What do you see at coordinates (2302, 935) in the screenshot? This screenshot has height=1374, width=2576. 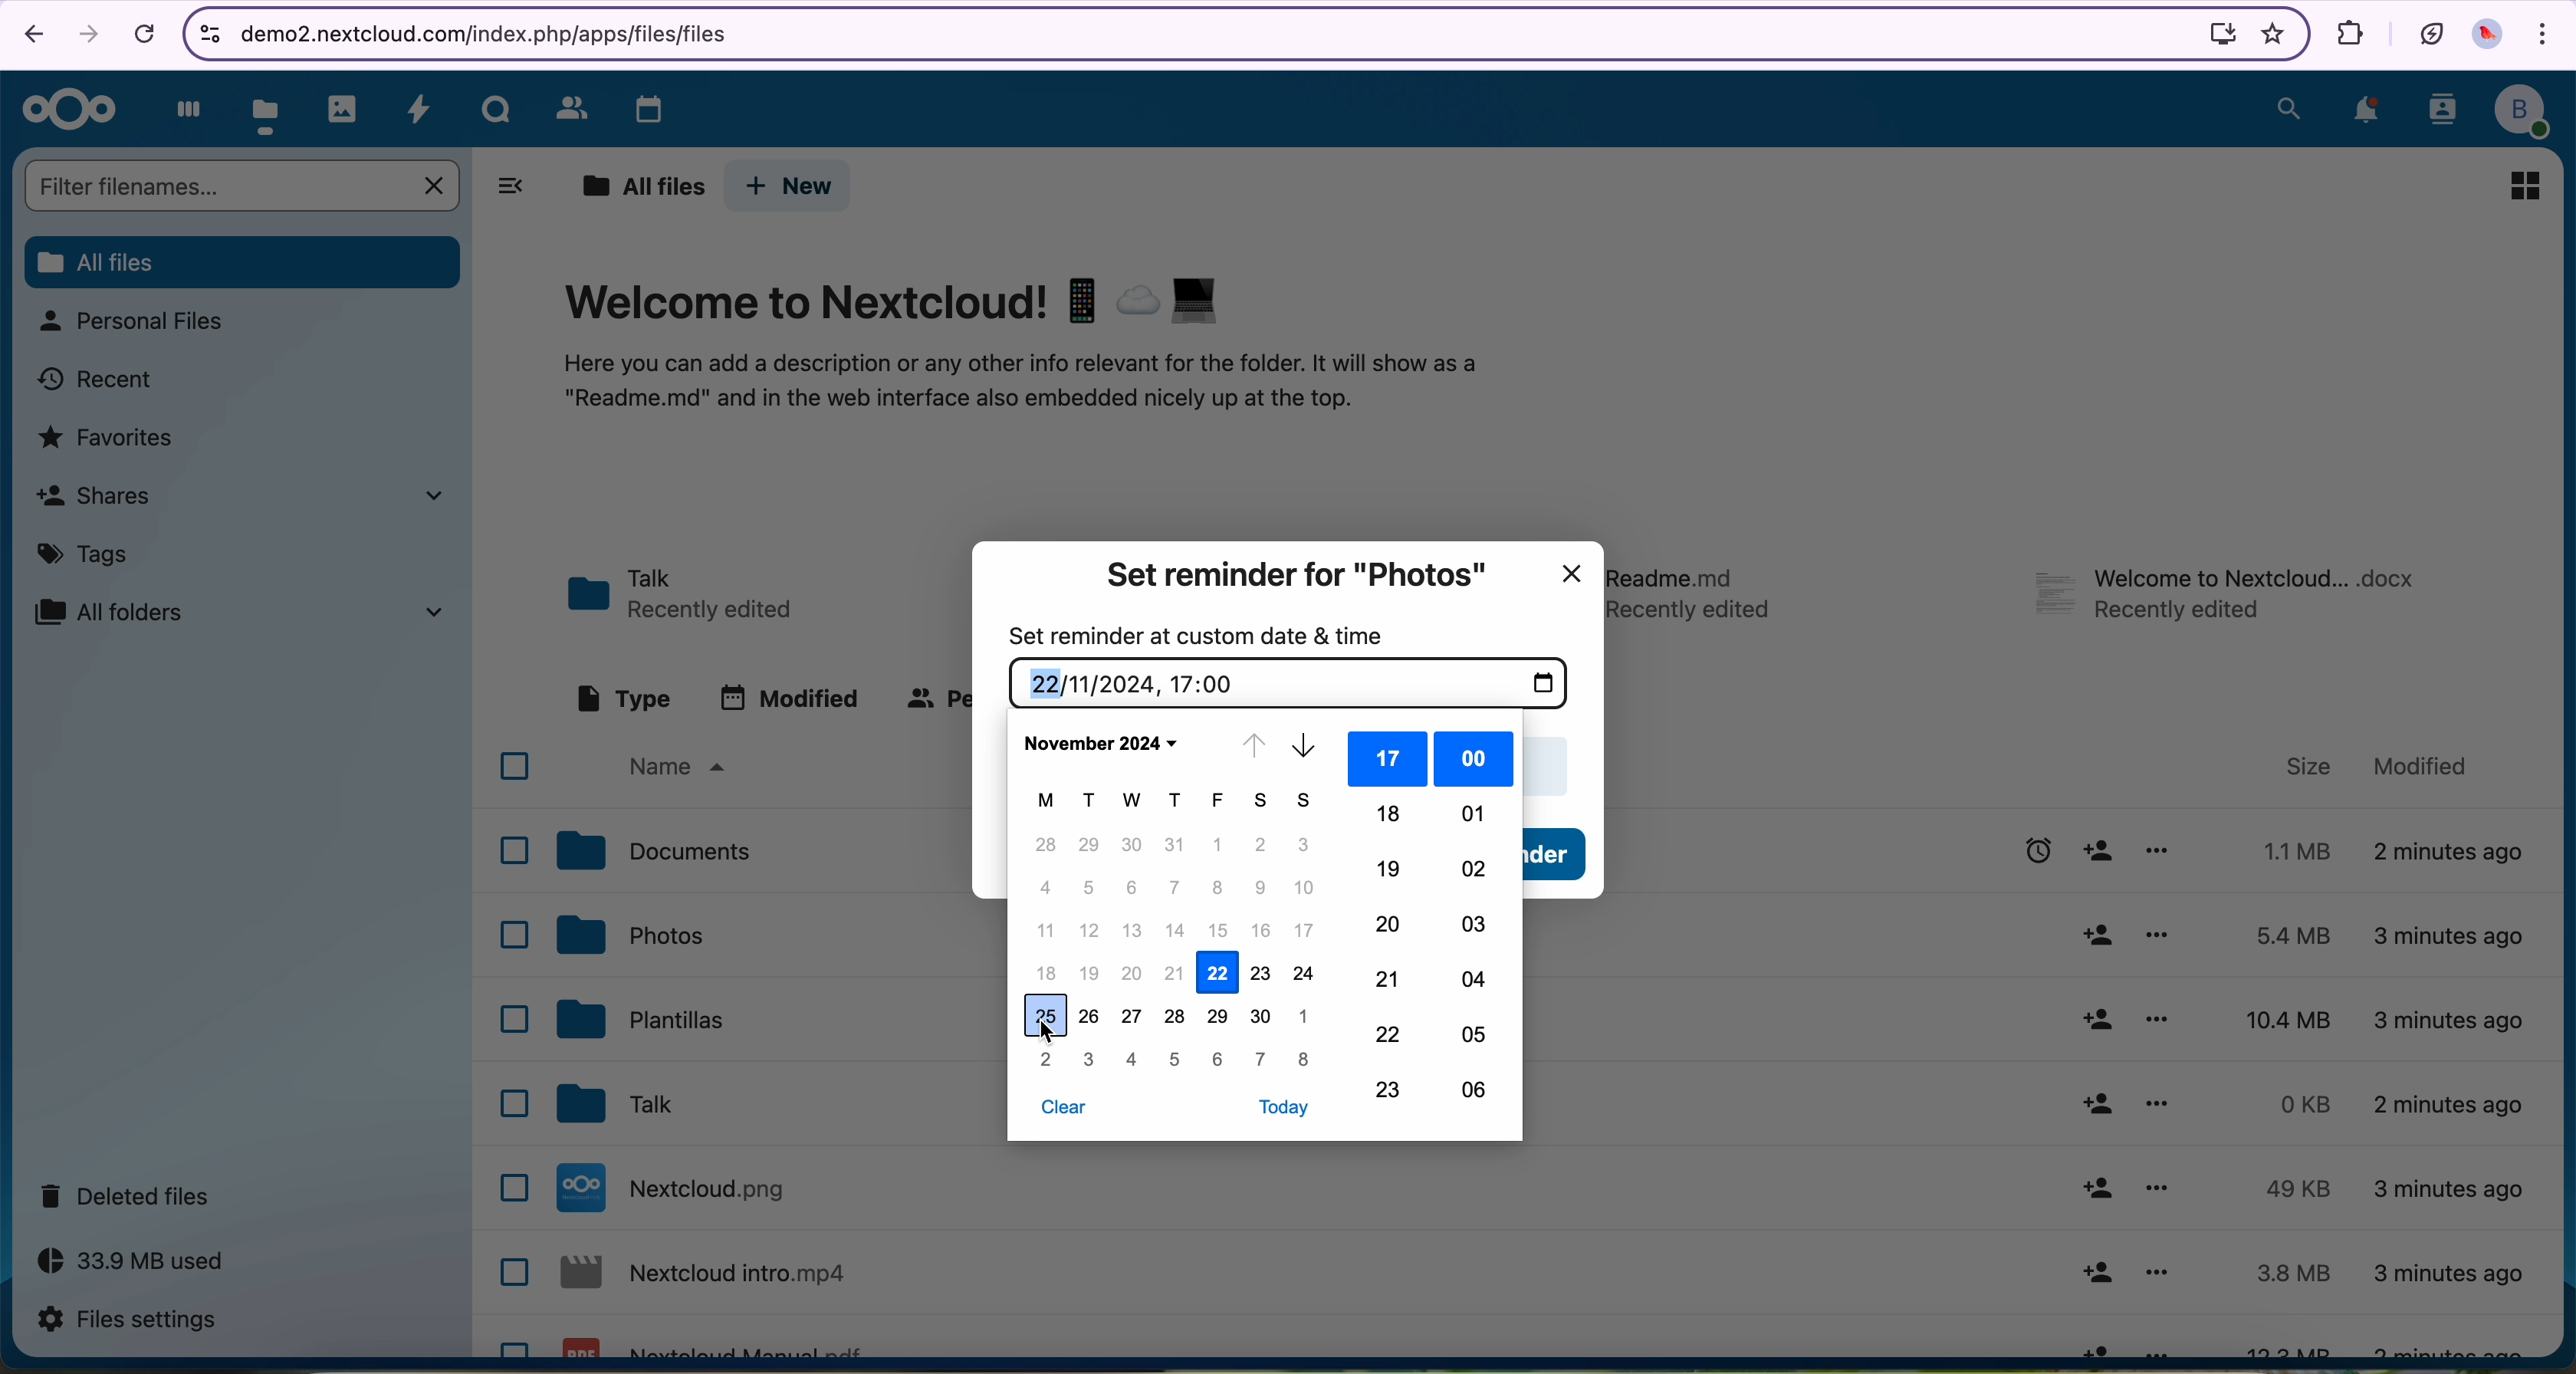 I see `5.4` at bounding box center [2302, 935].